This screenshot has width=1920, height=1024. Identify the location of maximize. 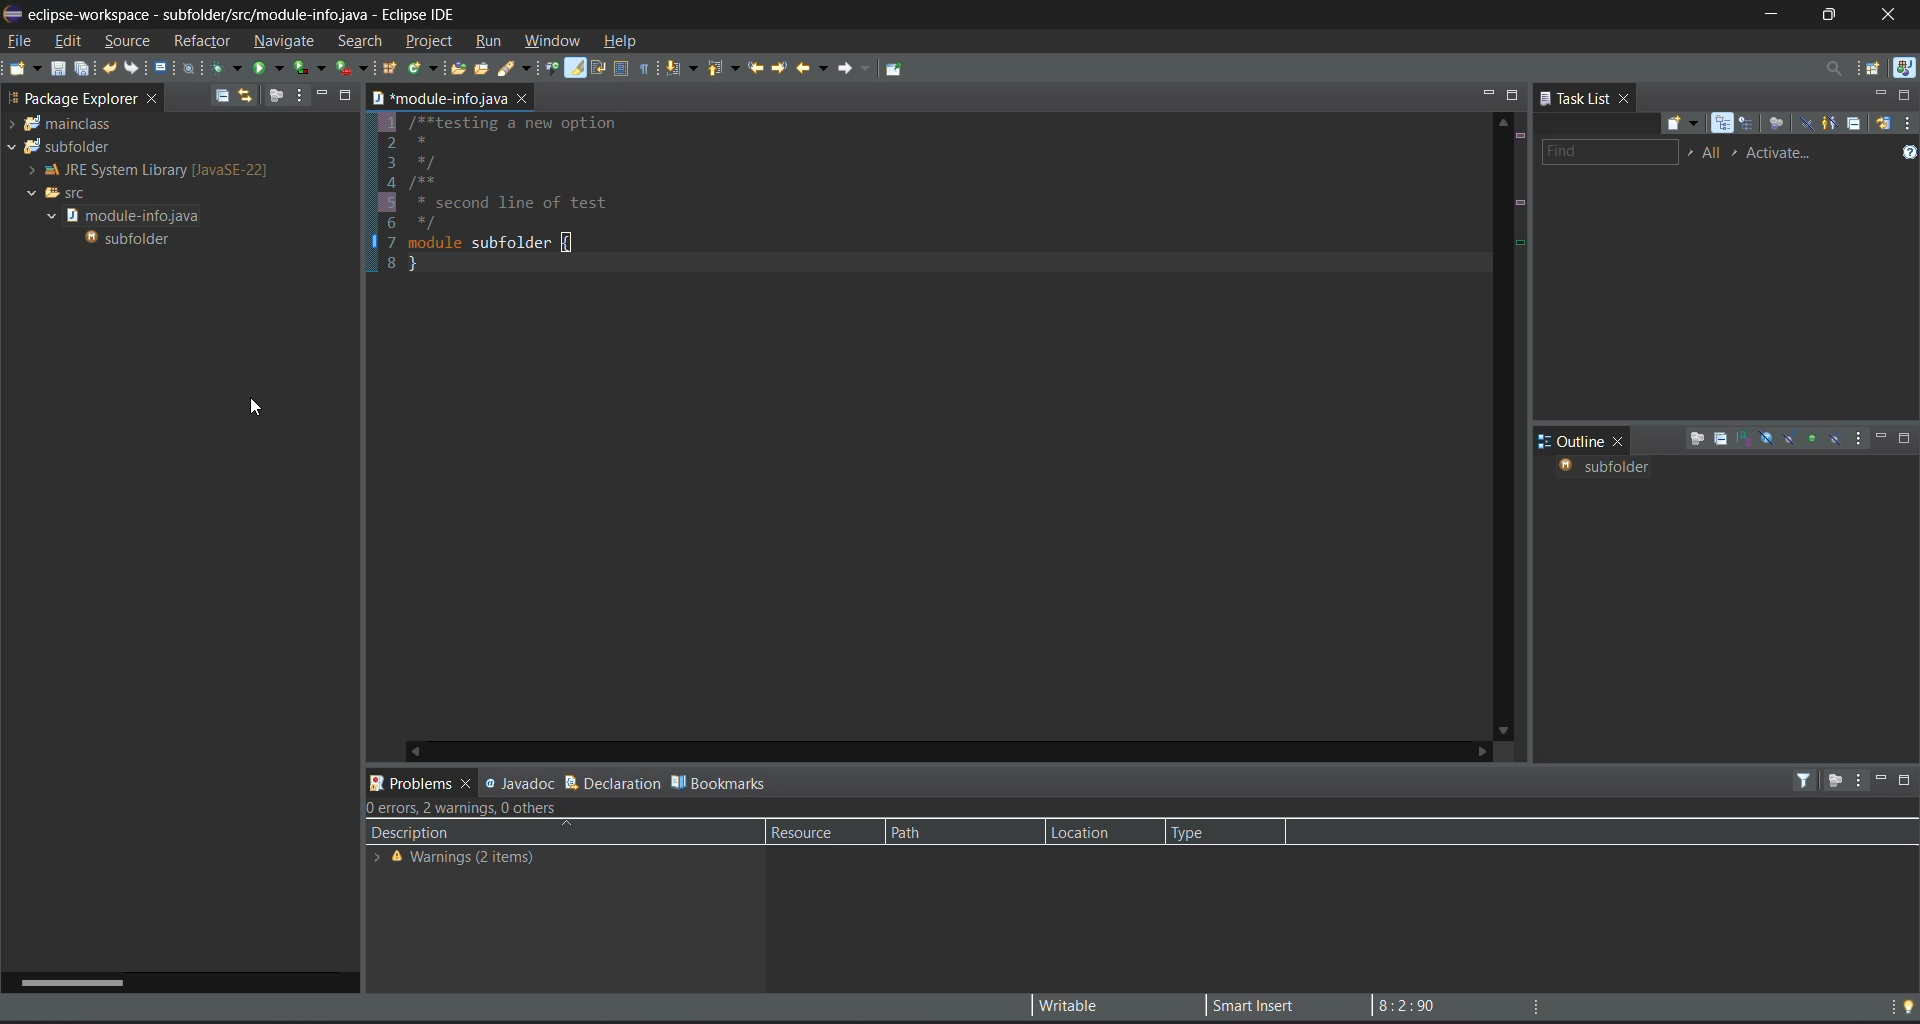
(1906, 95).